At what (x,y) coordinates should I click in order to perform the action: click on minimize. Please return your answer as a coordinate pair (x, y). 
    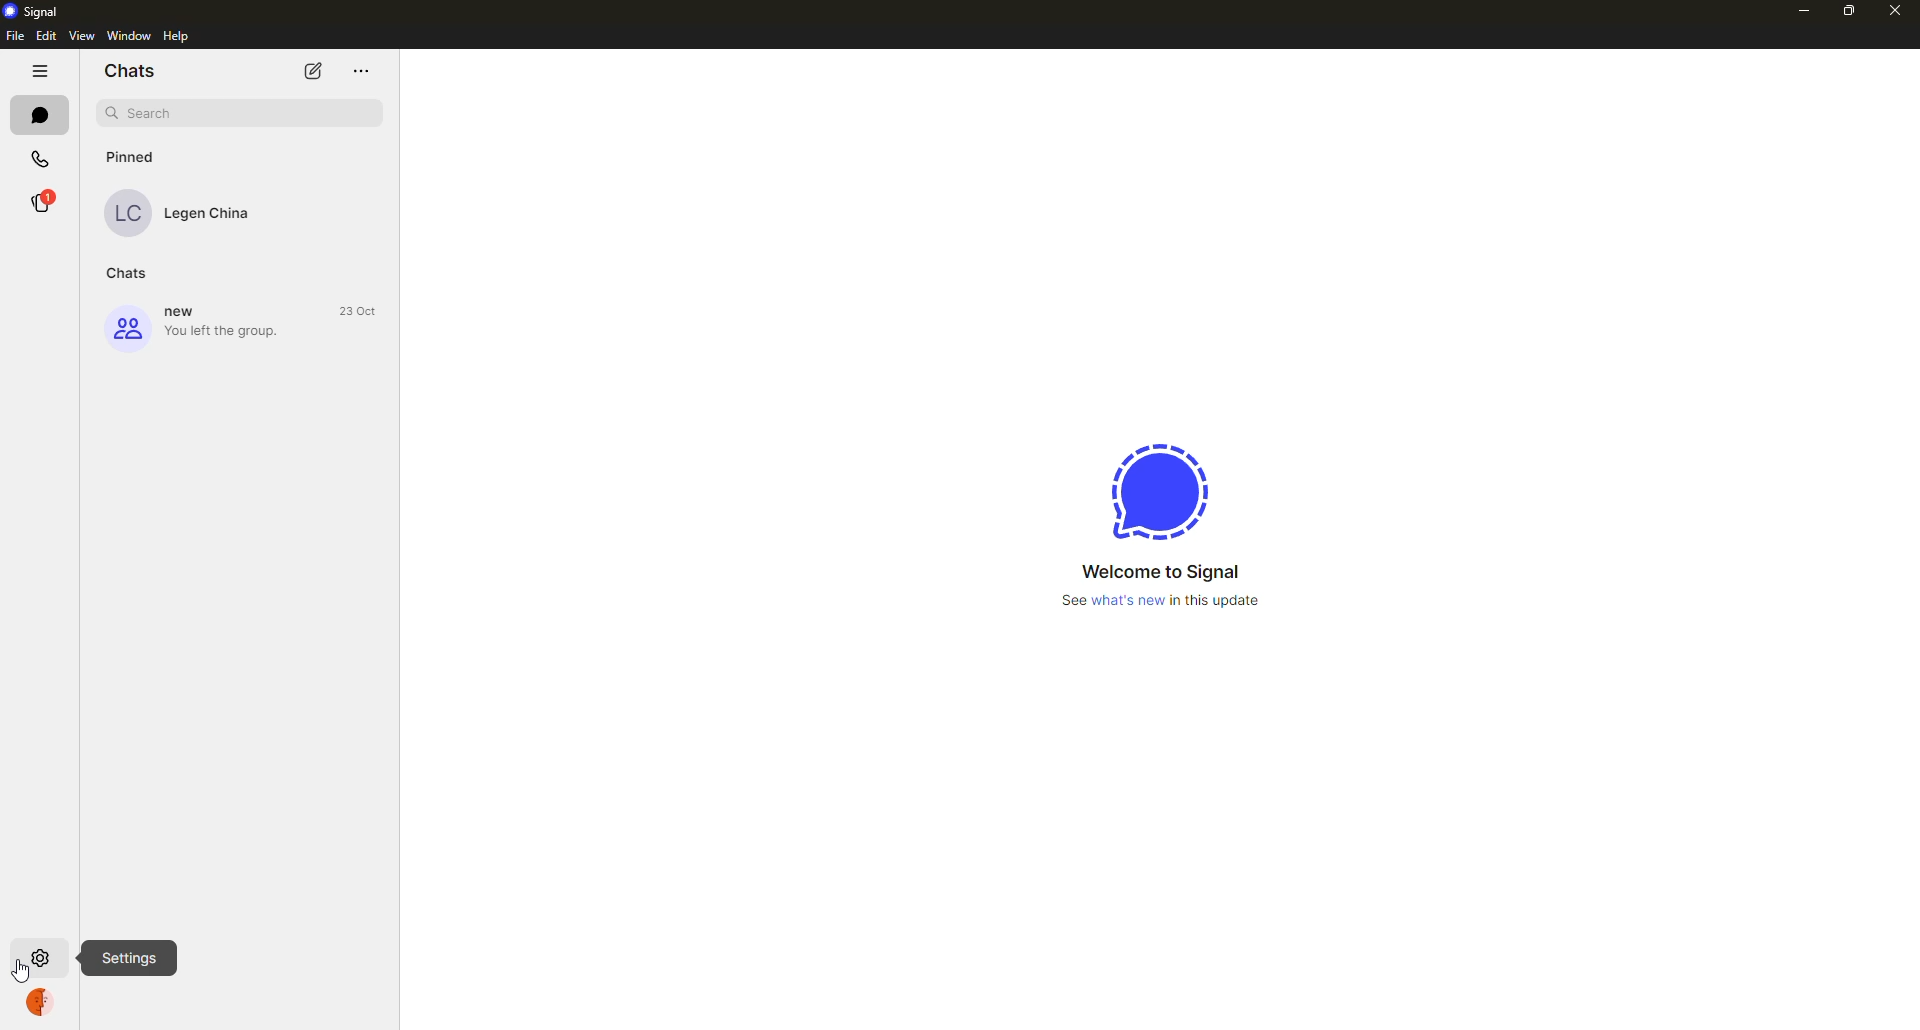
    Looking at the image, I should click on (1804, 11).